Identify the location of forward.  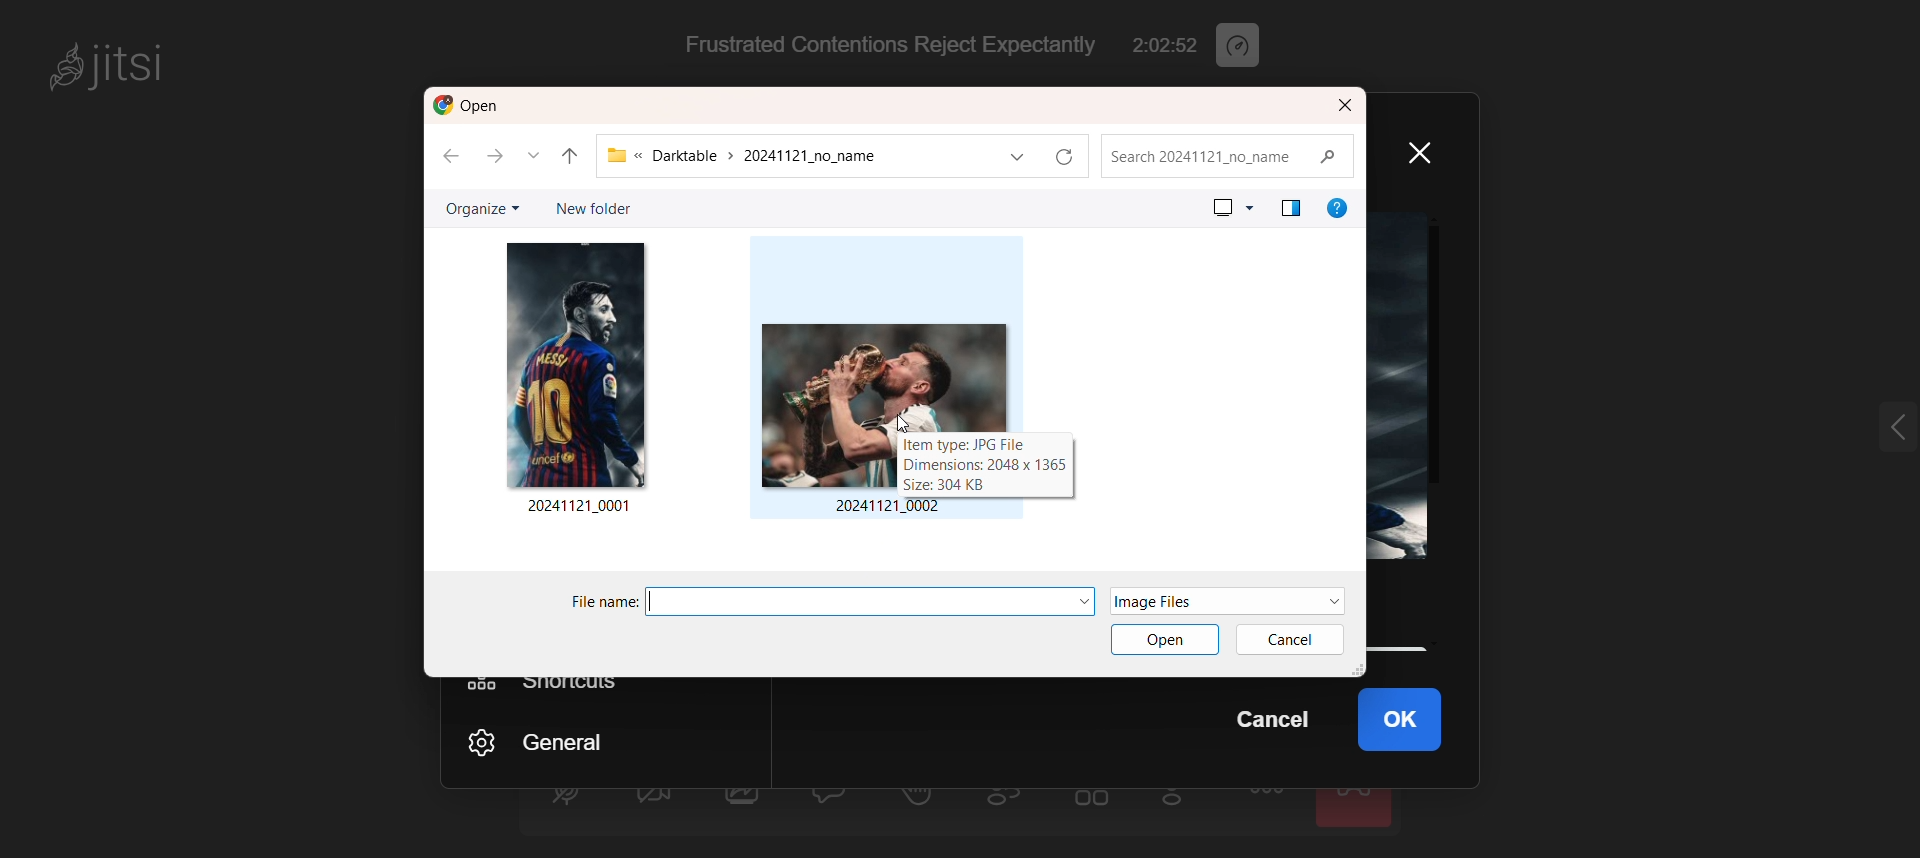
(499, 157).